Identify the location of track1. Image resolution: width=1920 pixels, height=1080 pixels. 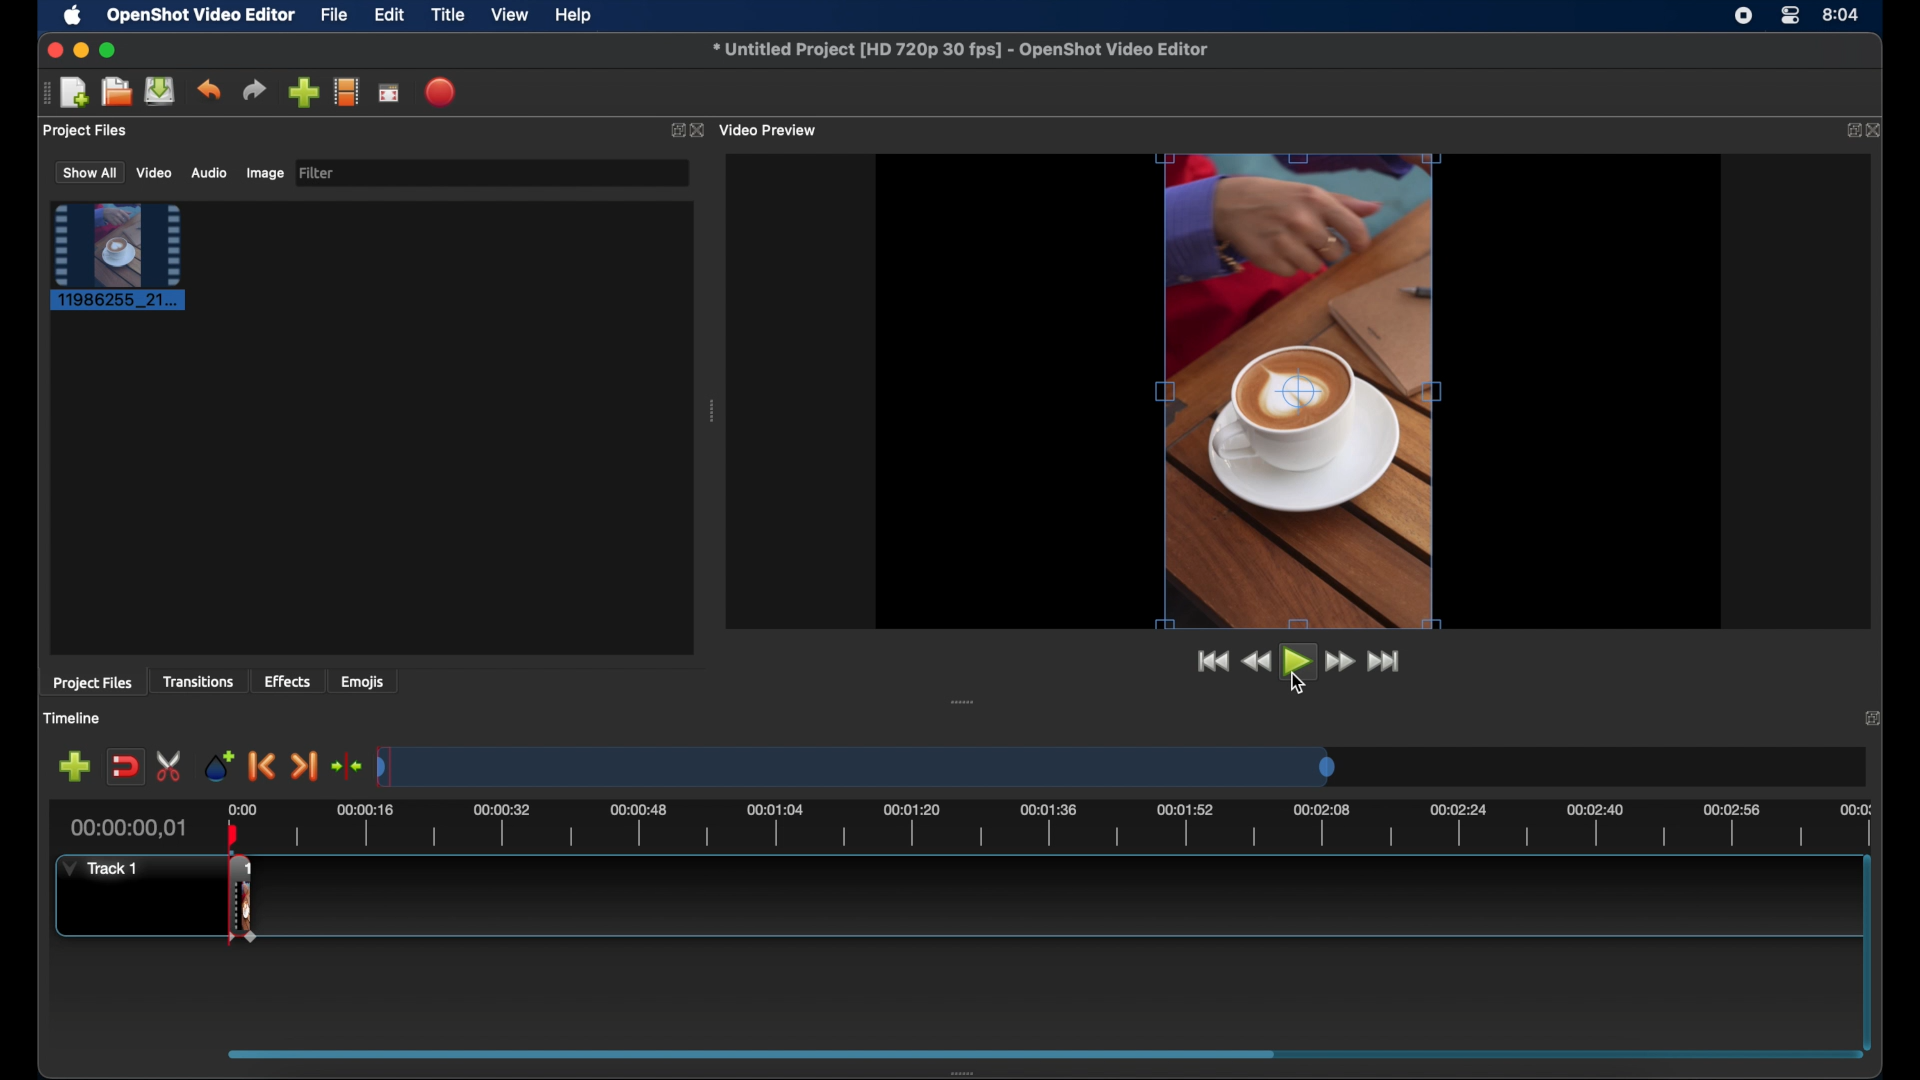
(101, 868).